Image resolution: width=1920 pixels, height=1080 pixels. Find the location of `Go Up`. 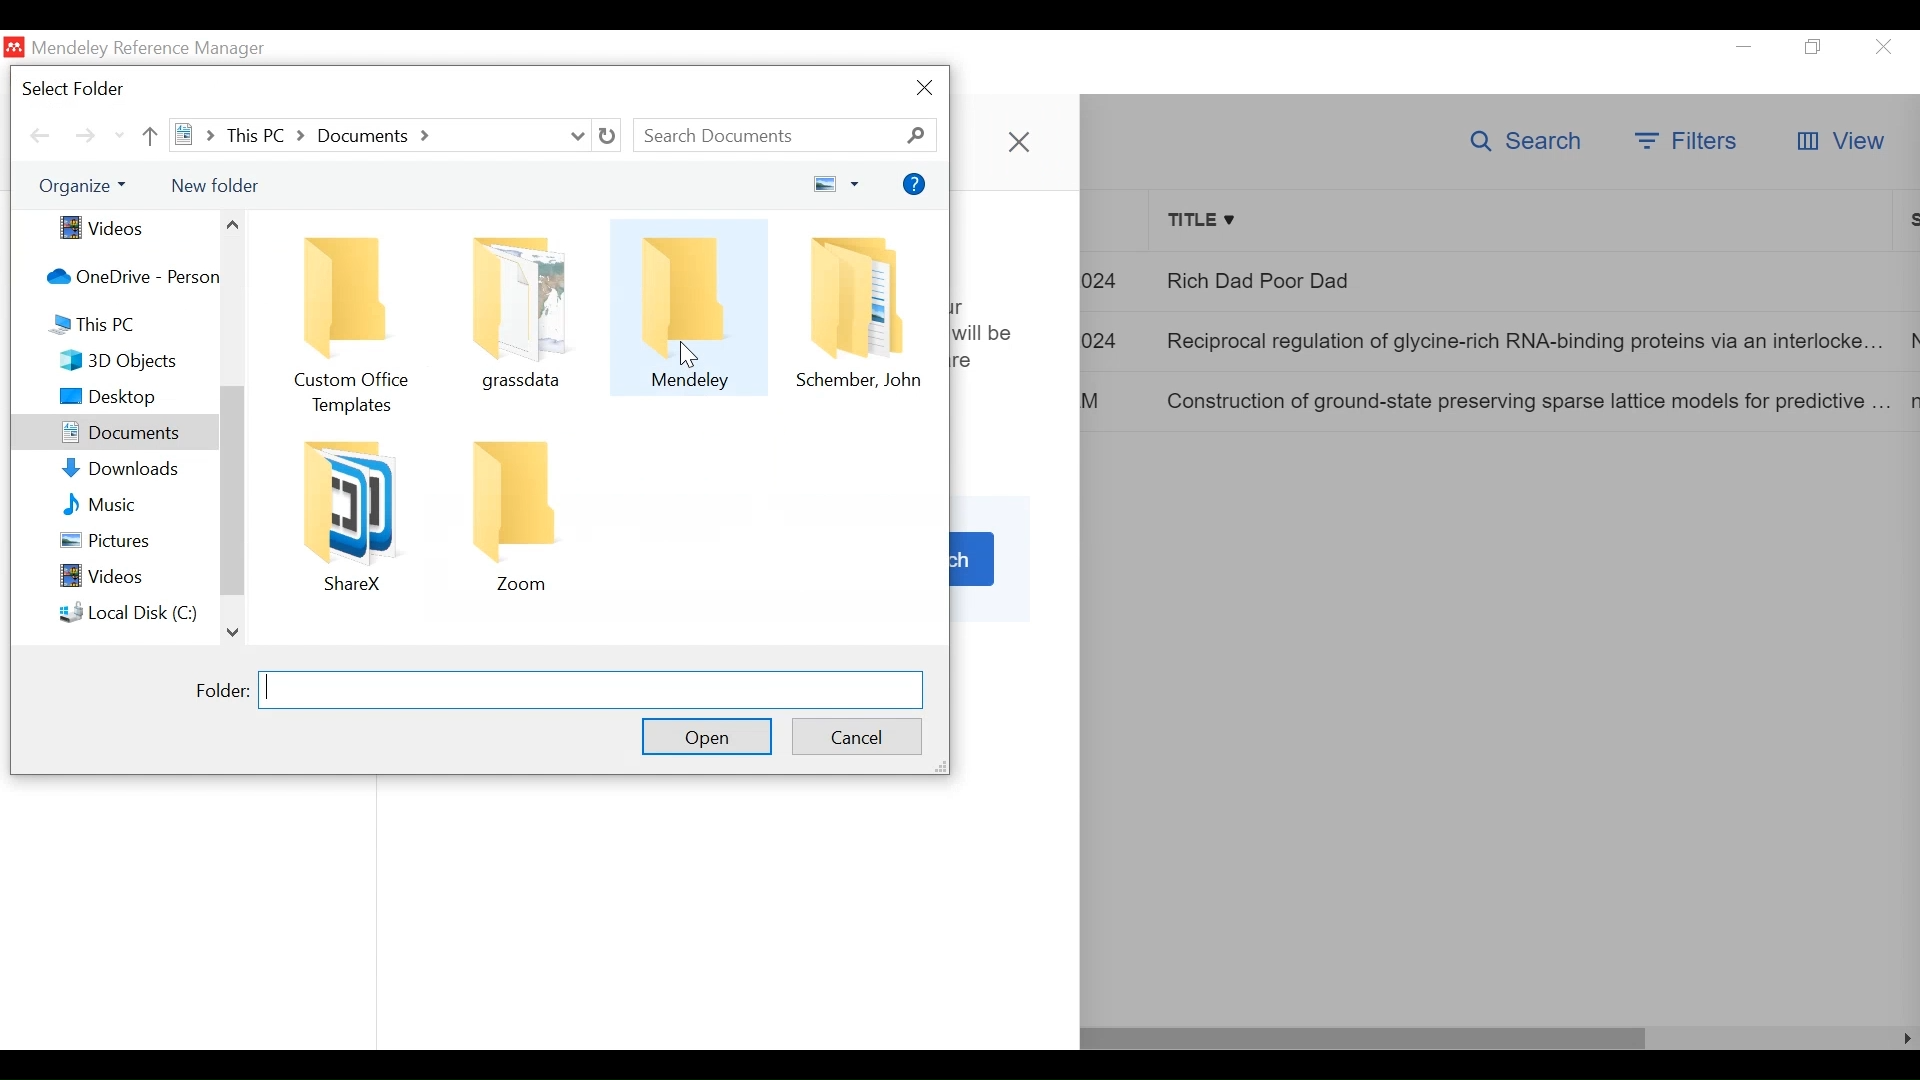

Go Up is located at coordinates (148, 136).